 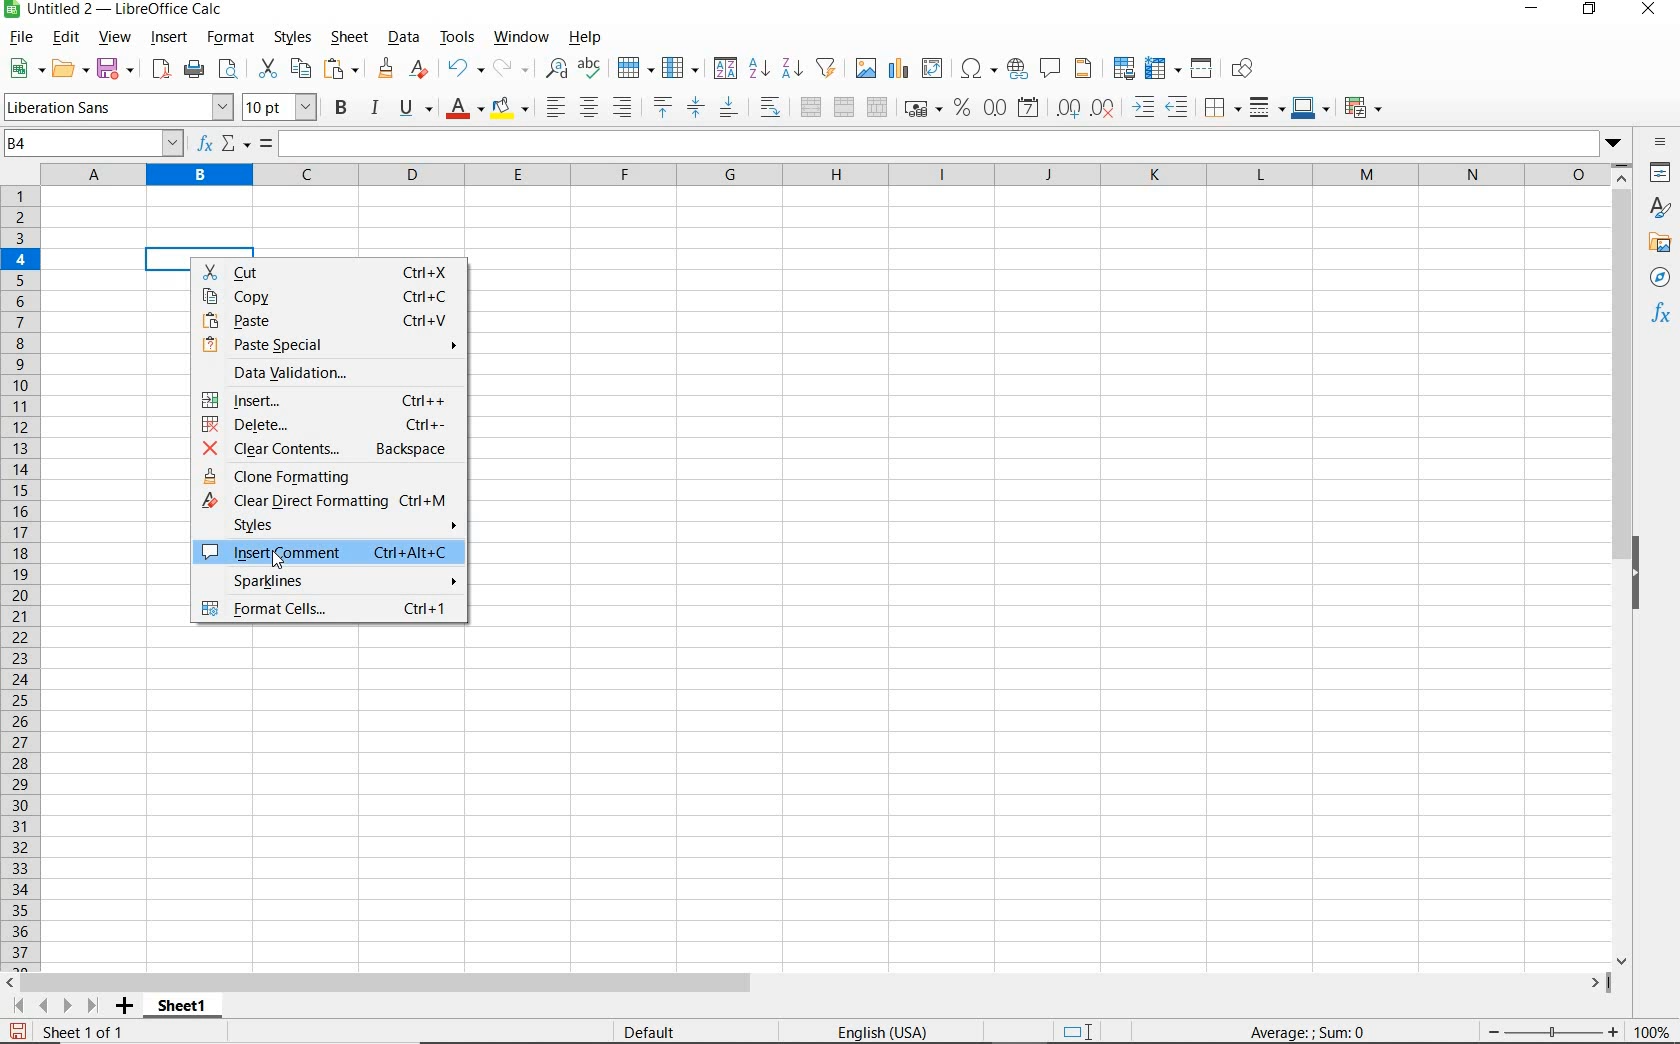 What do you see at coordinates (1663, 312) in the screenshot?
I see `functions` at bounding box center [1663, 312].